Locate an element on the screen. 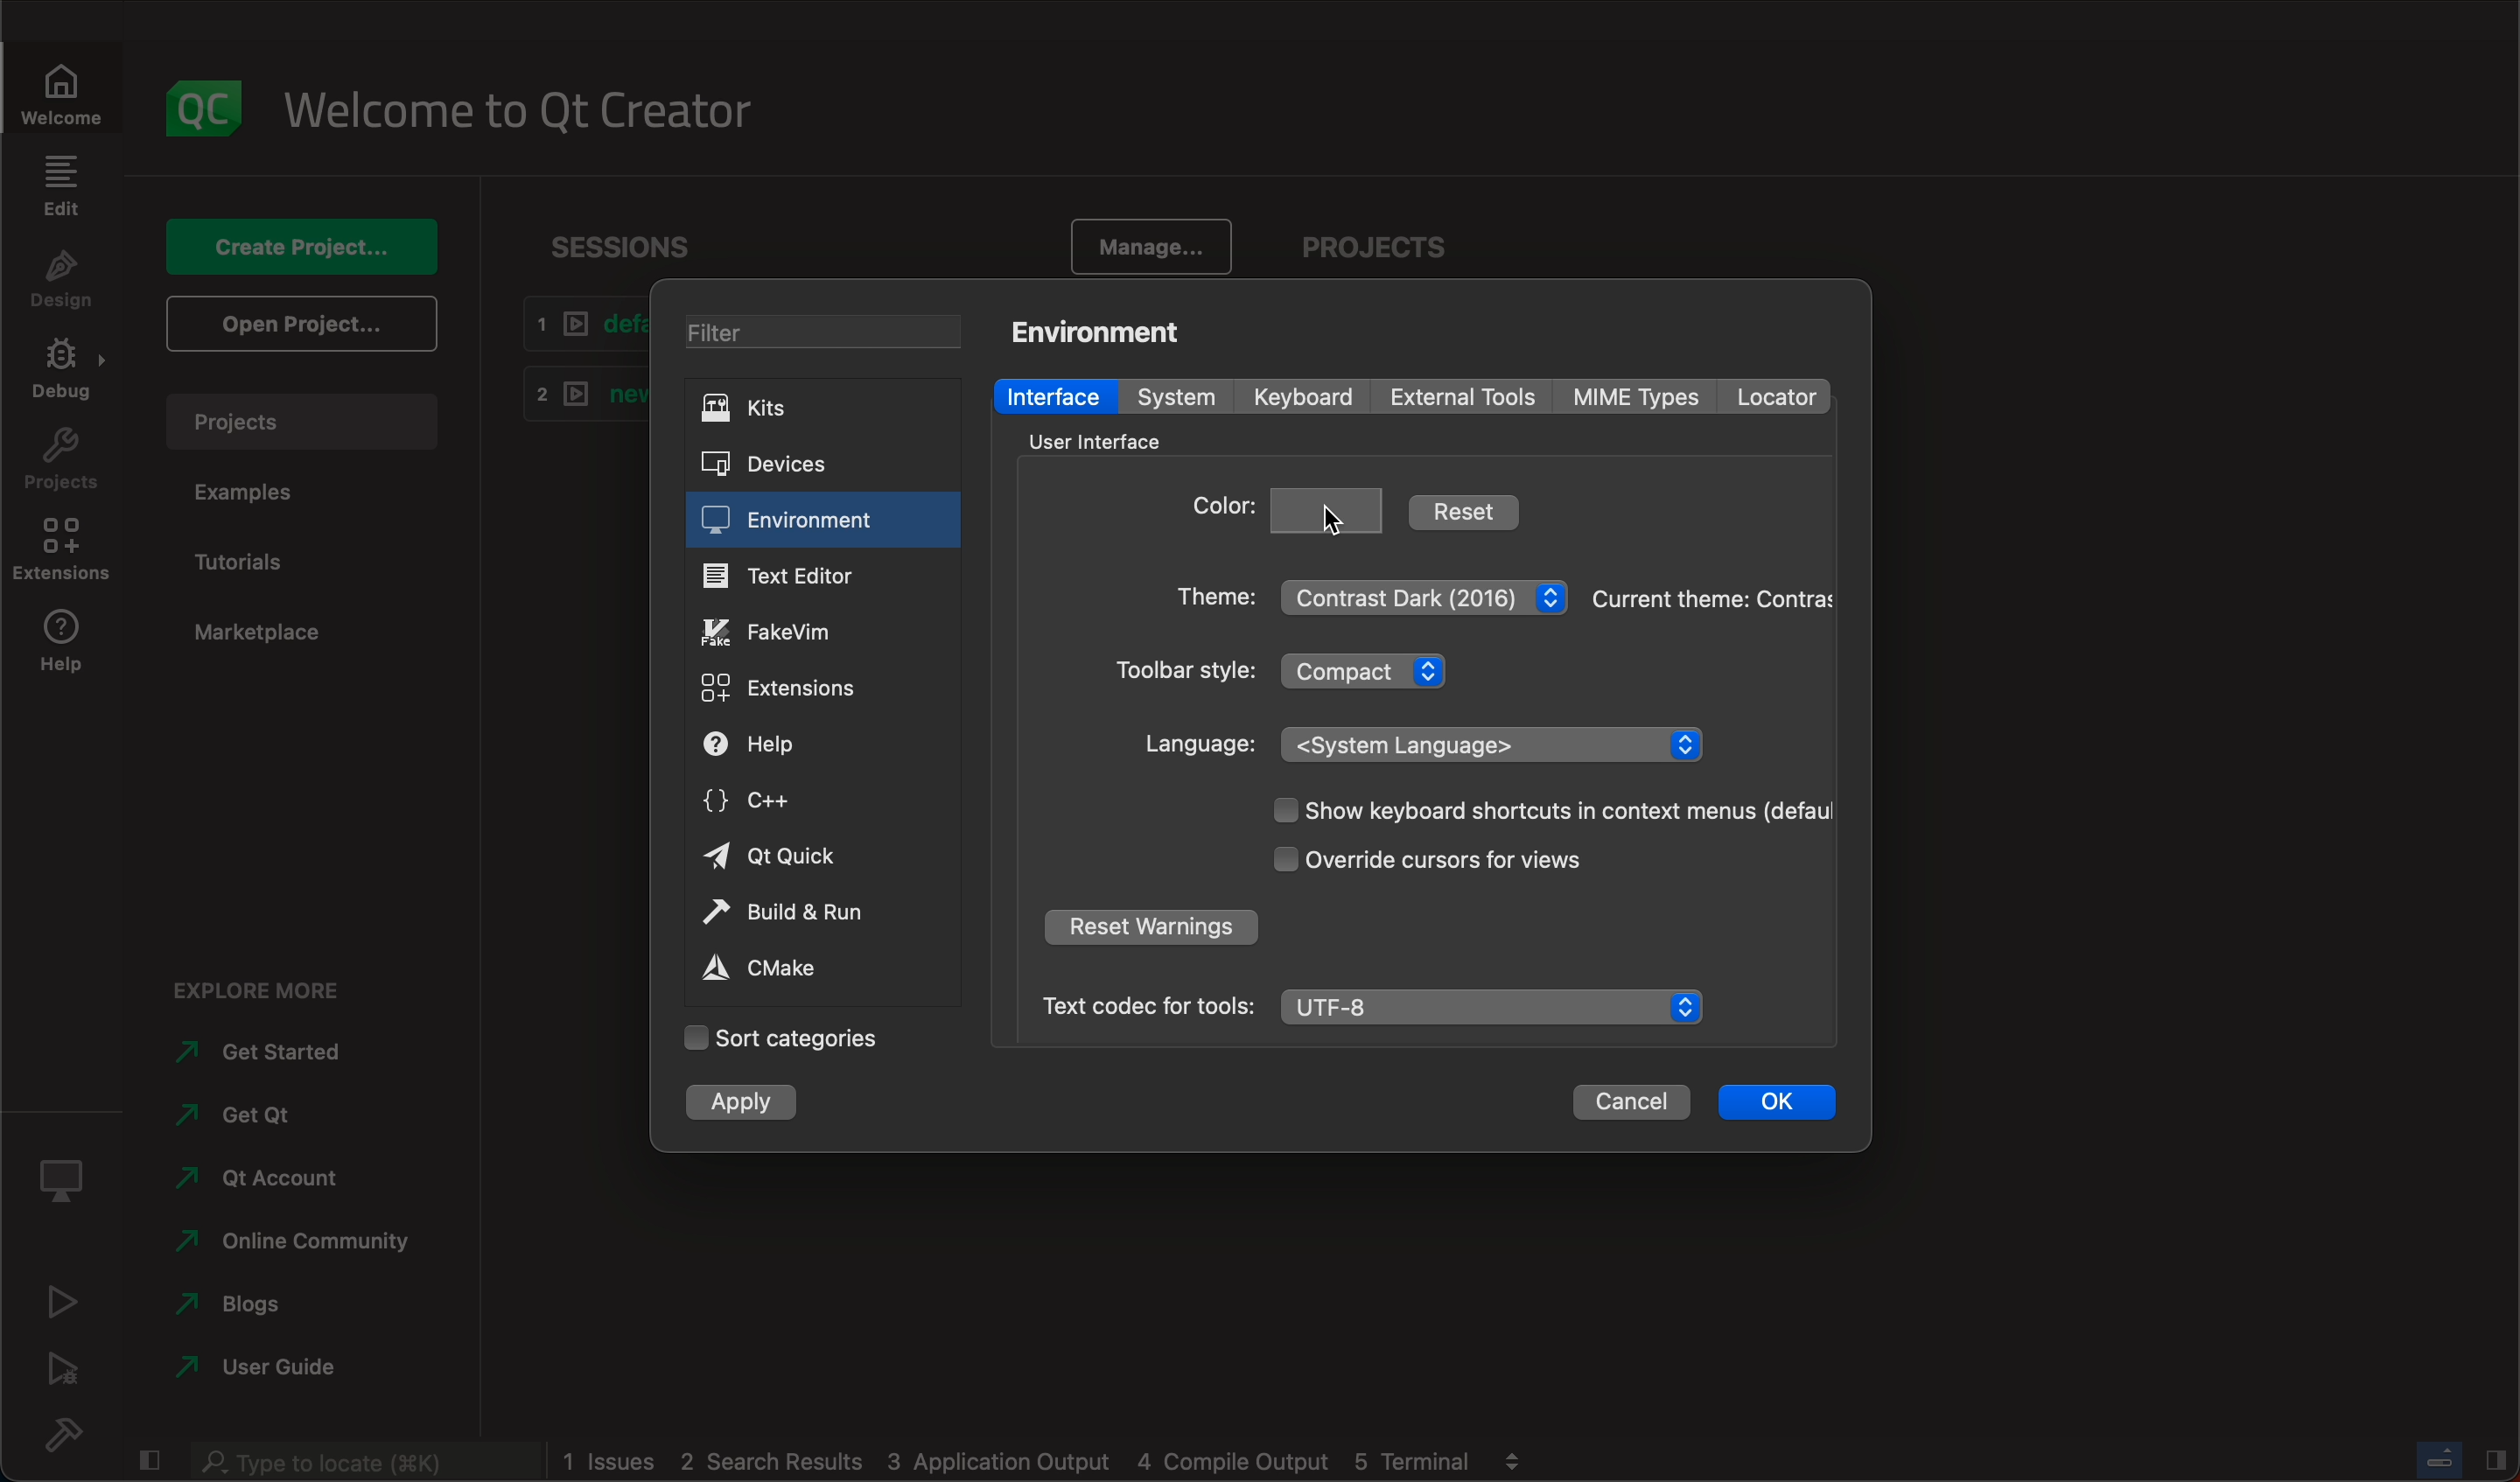  keyboard is located at coordinates (1308, 397).